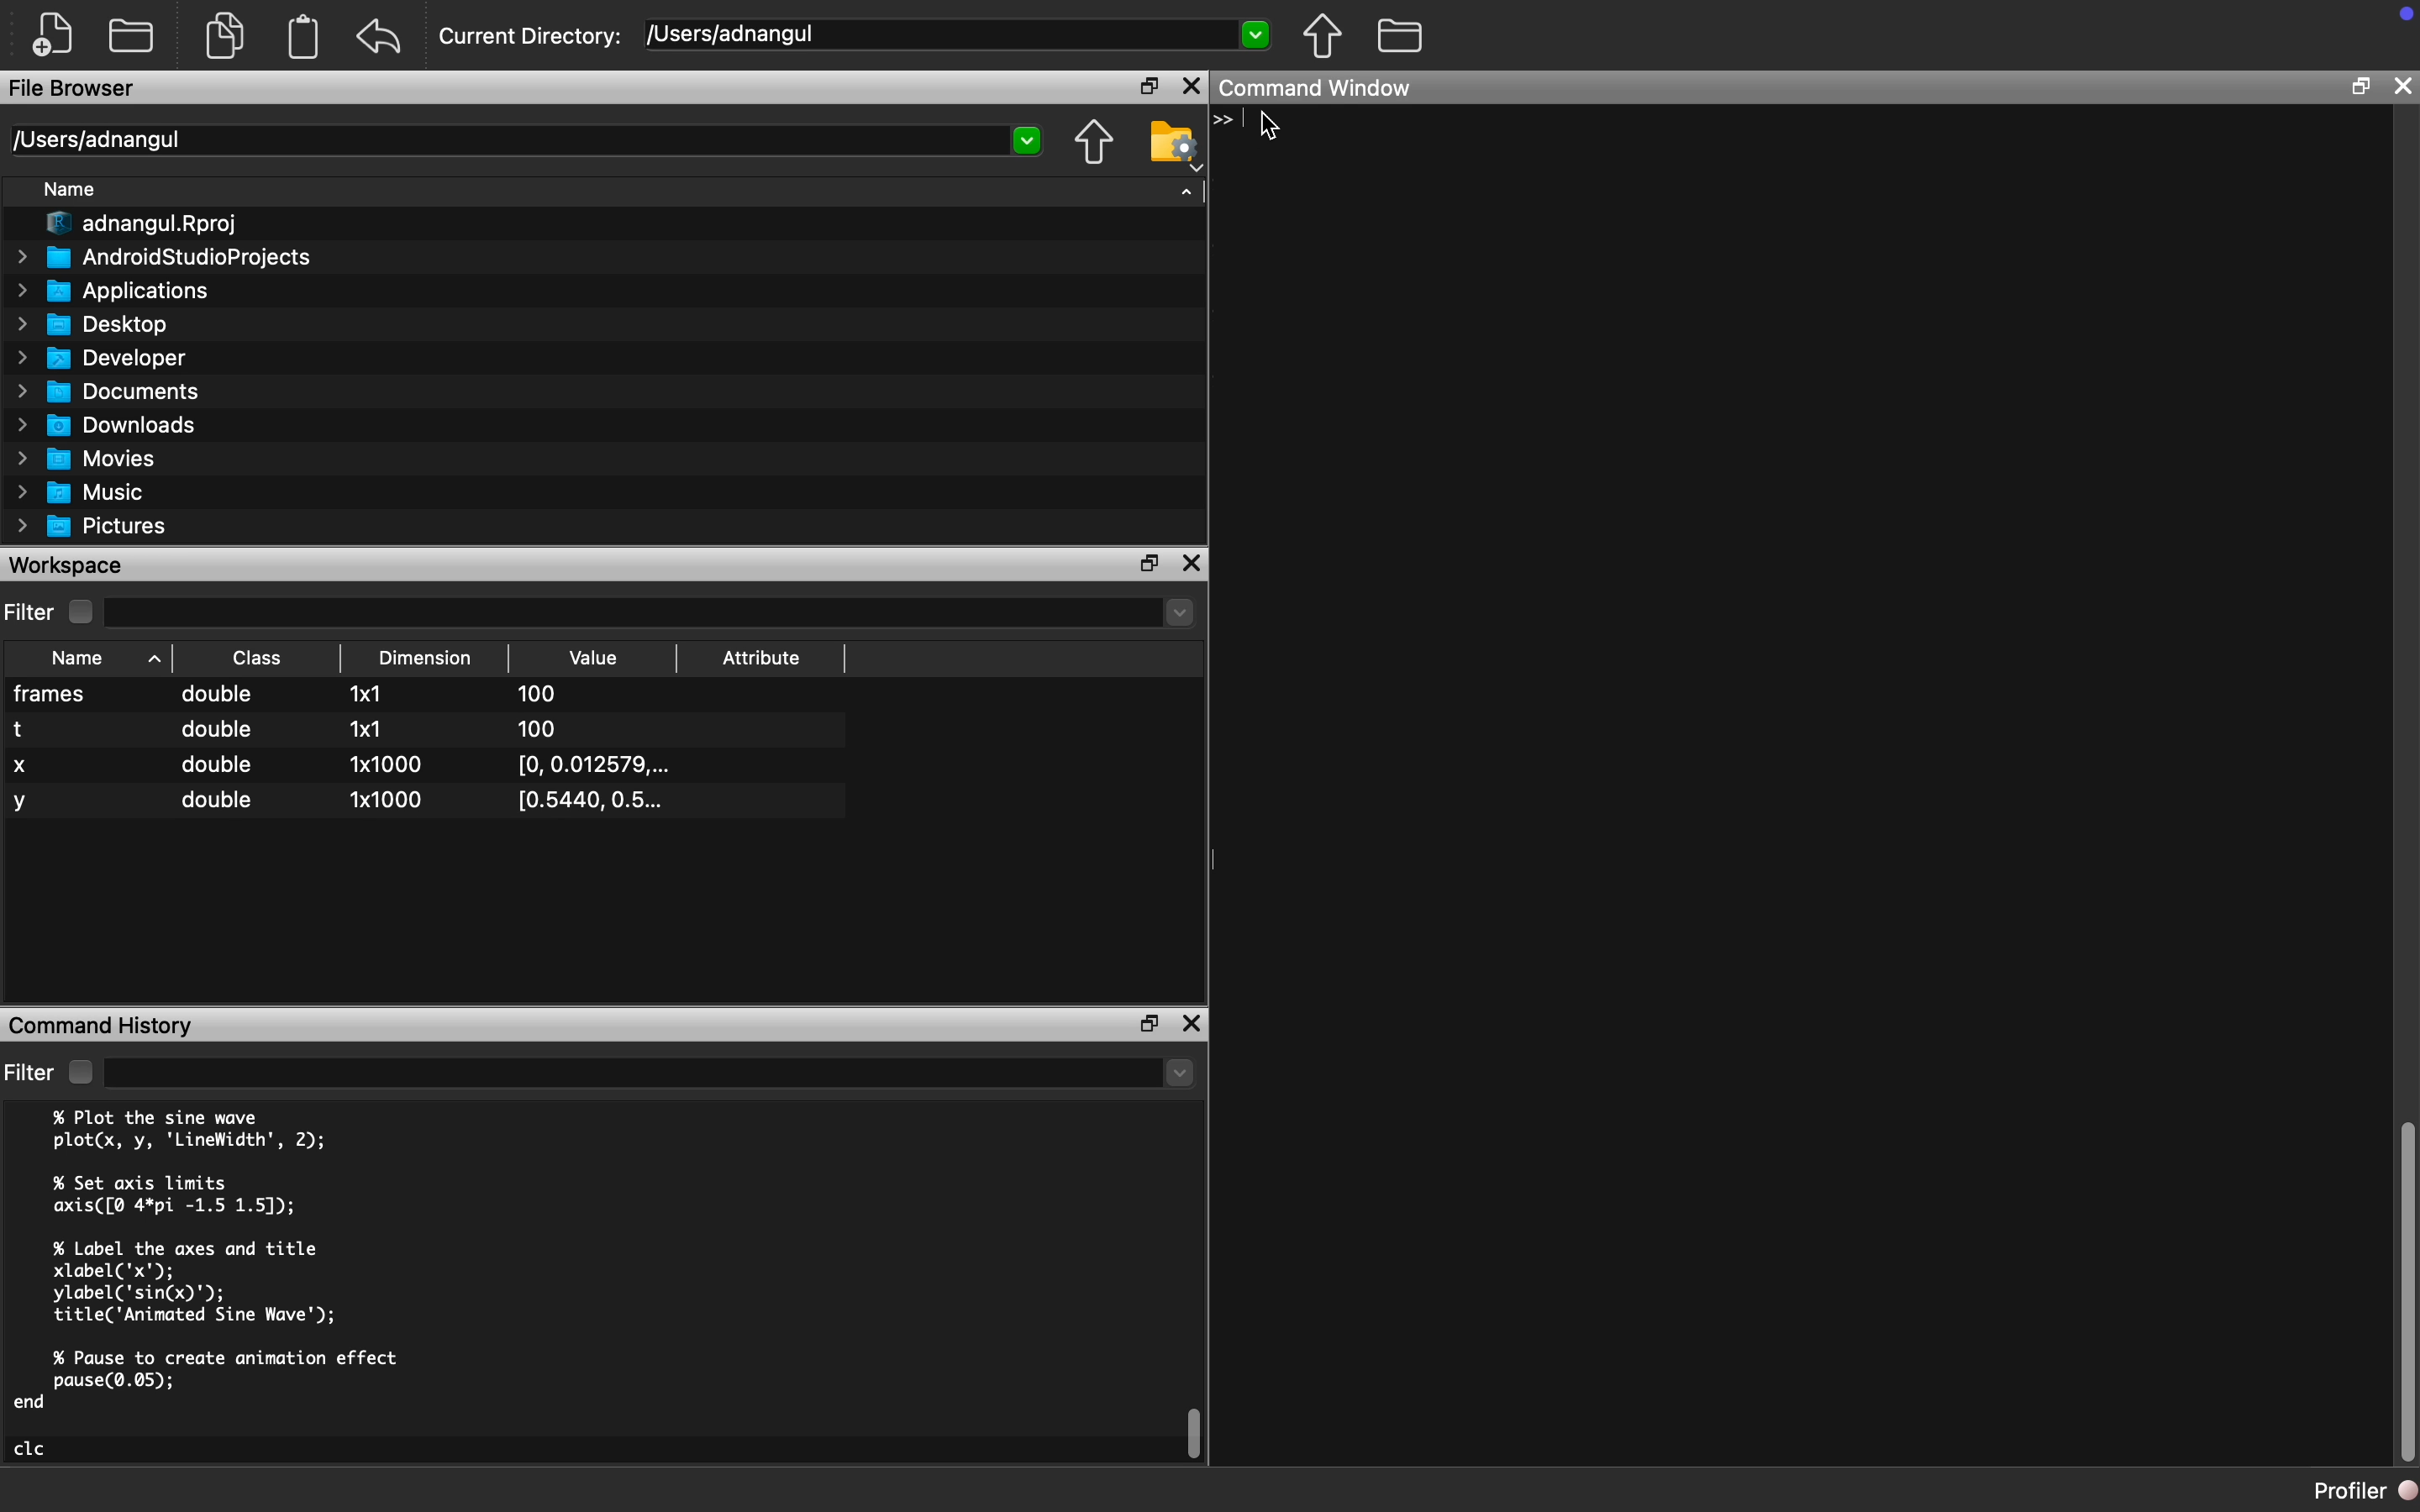 The width and height of the screenshot is (2420, 1512). What do you see at coordinates (131, 37) in the screenshot?
I see `Open Folder` at bounding box center [131, 37].